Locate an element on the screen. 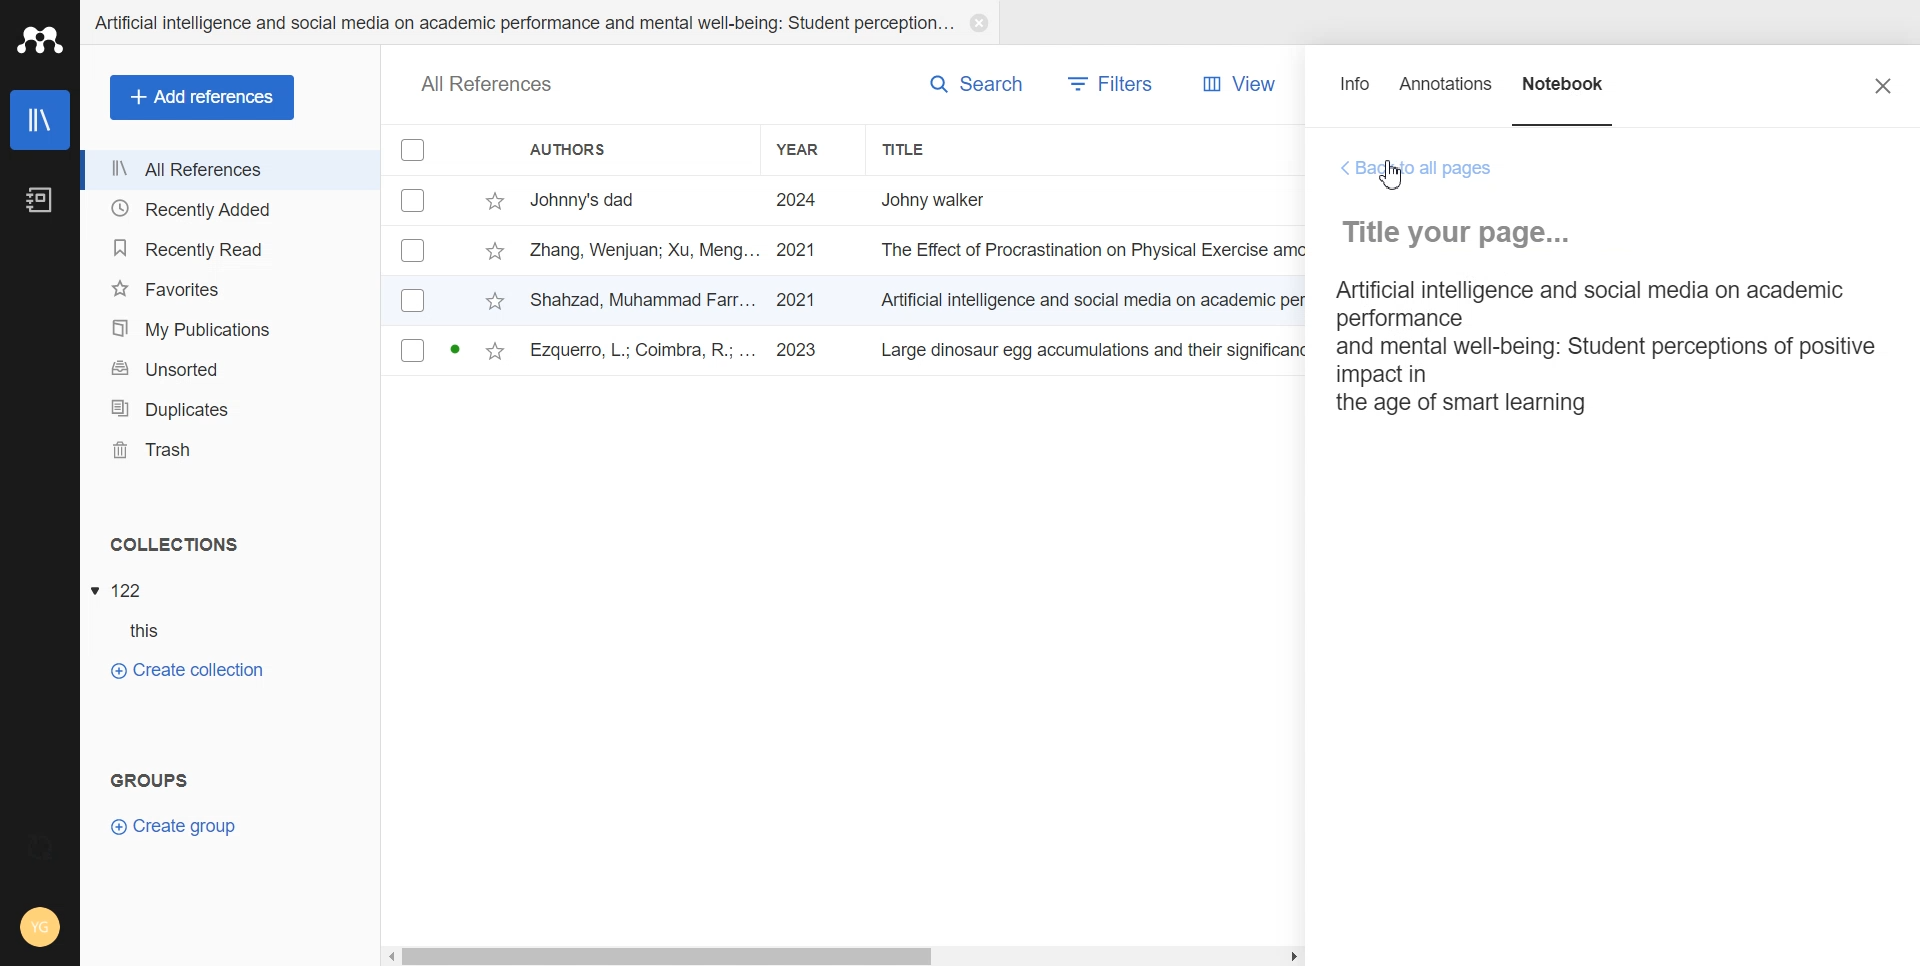 This screenshot has height=966, width=1920. Create Collection is located at coordinates (186, 669).